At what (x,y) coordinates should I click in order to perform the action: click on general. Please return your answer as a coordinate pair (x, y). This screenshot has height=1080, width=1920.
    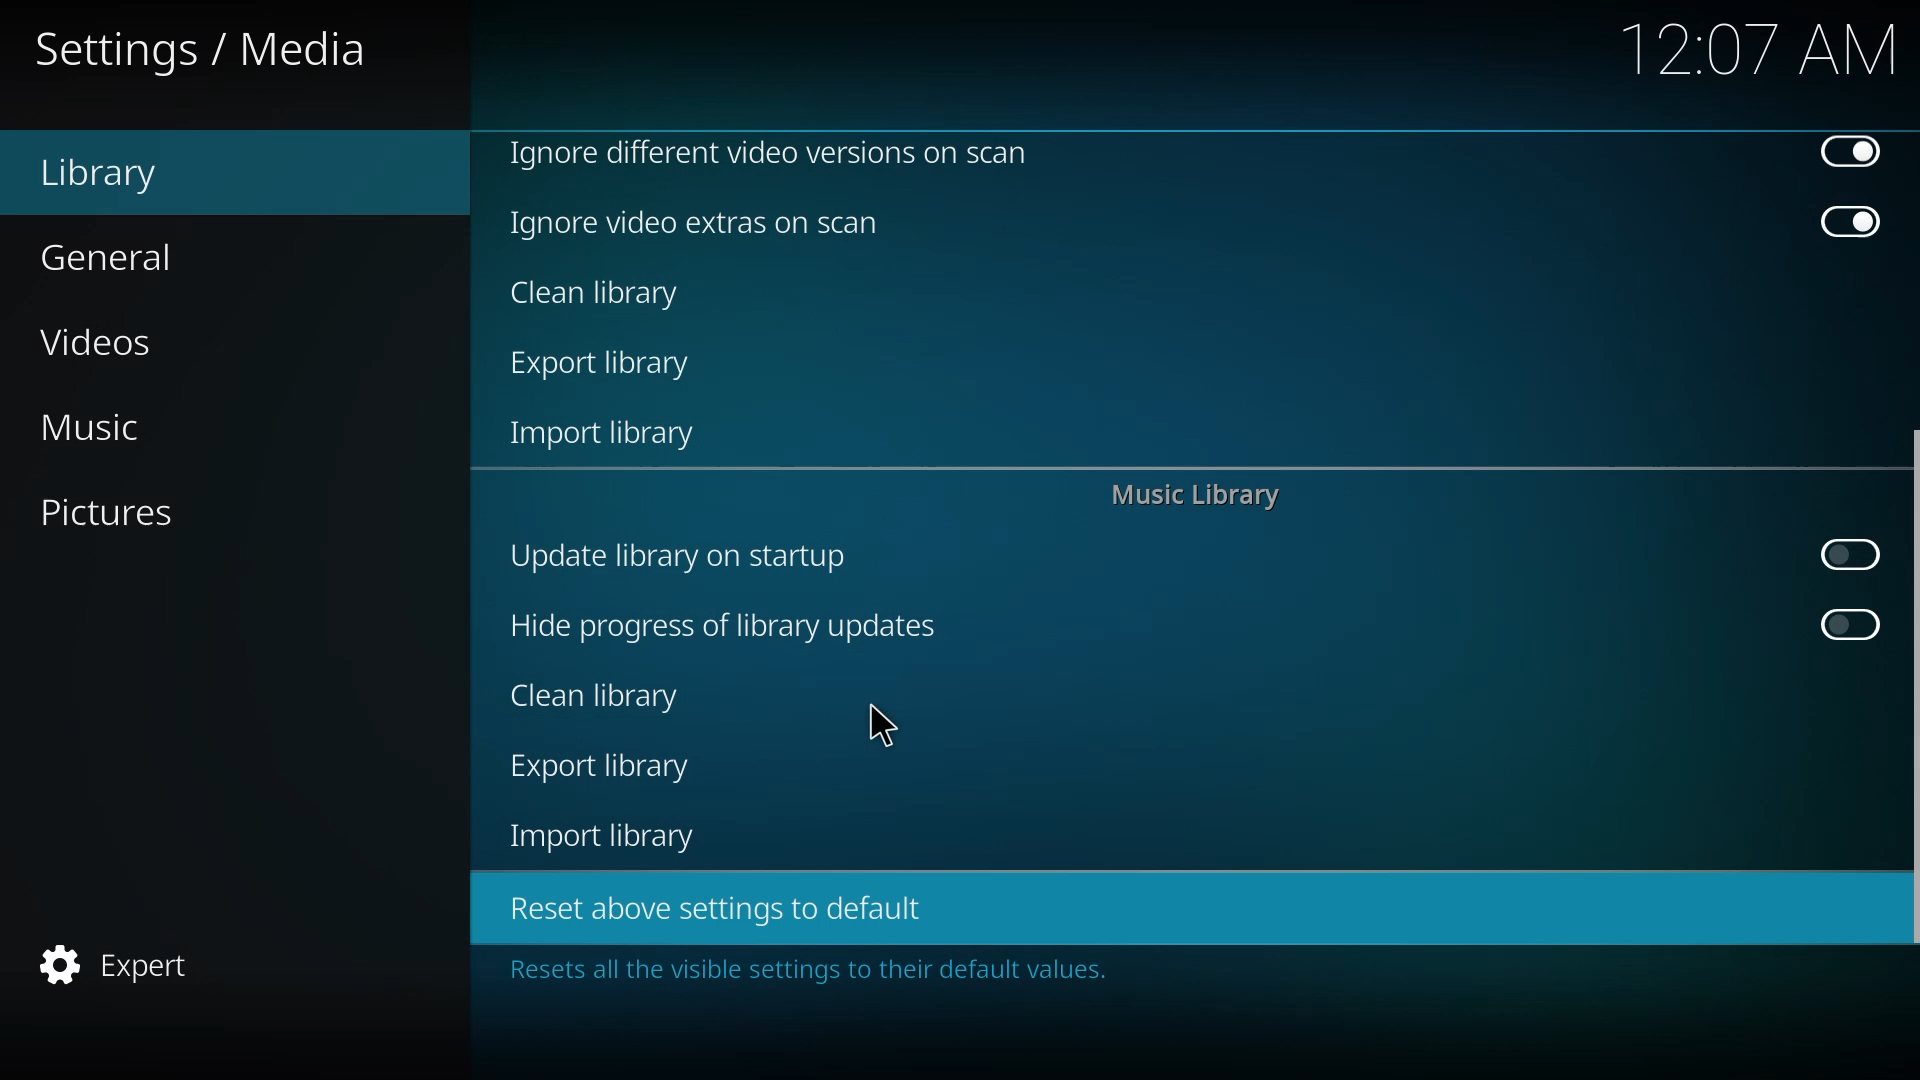
    Looking at the image, I should click on (108, 258).